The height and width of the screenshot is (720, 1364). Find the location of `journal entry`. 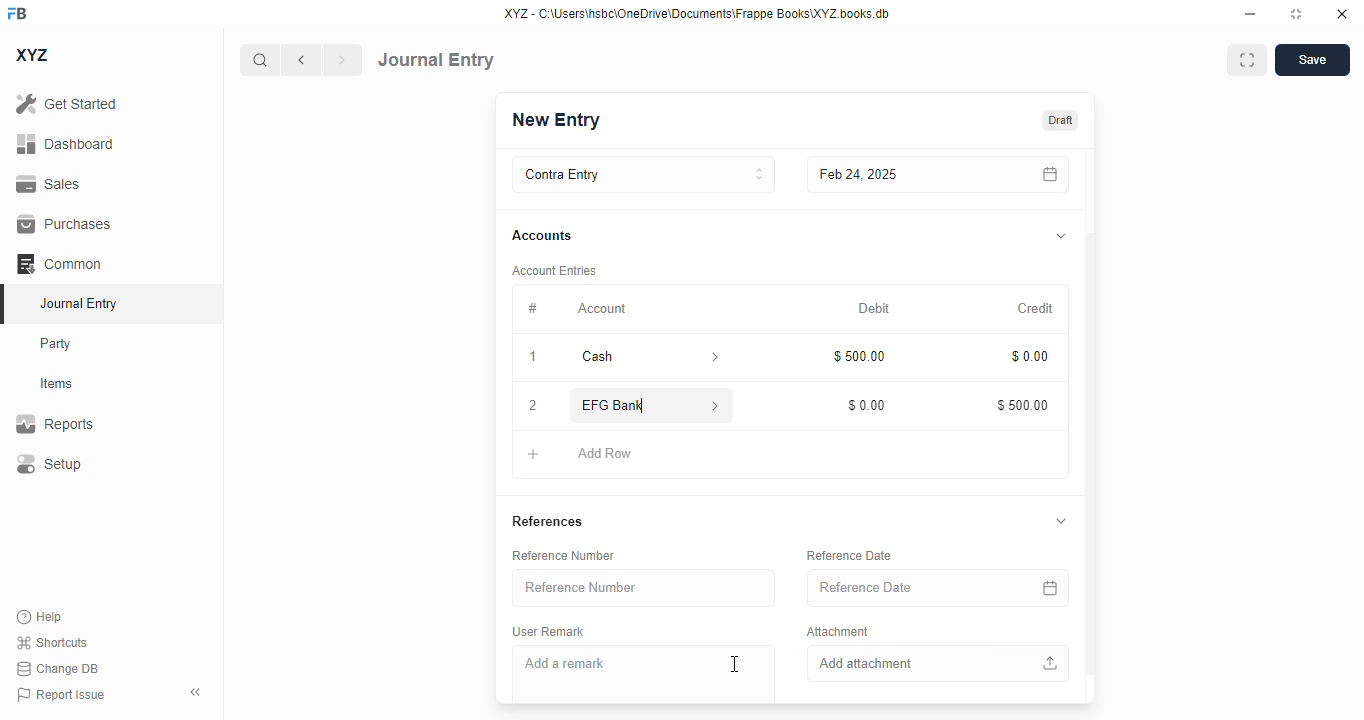

journal entry is located at coordinates (80, 303).